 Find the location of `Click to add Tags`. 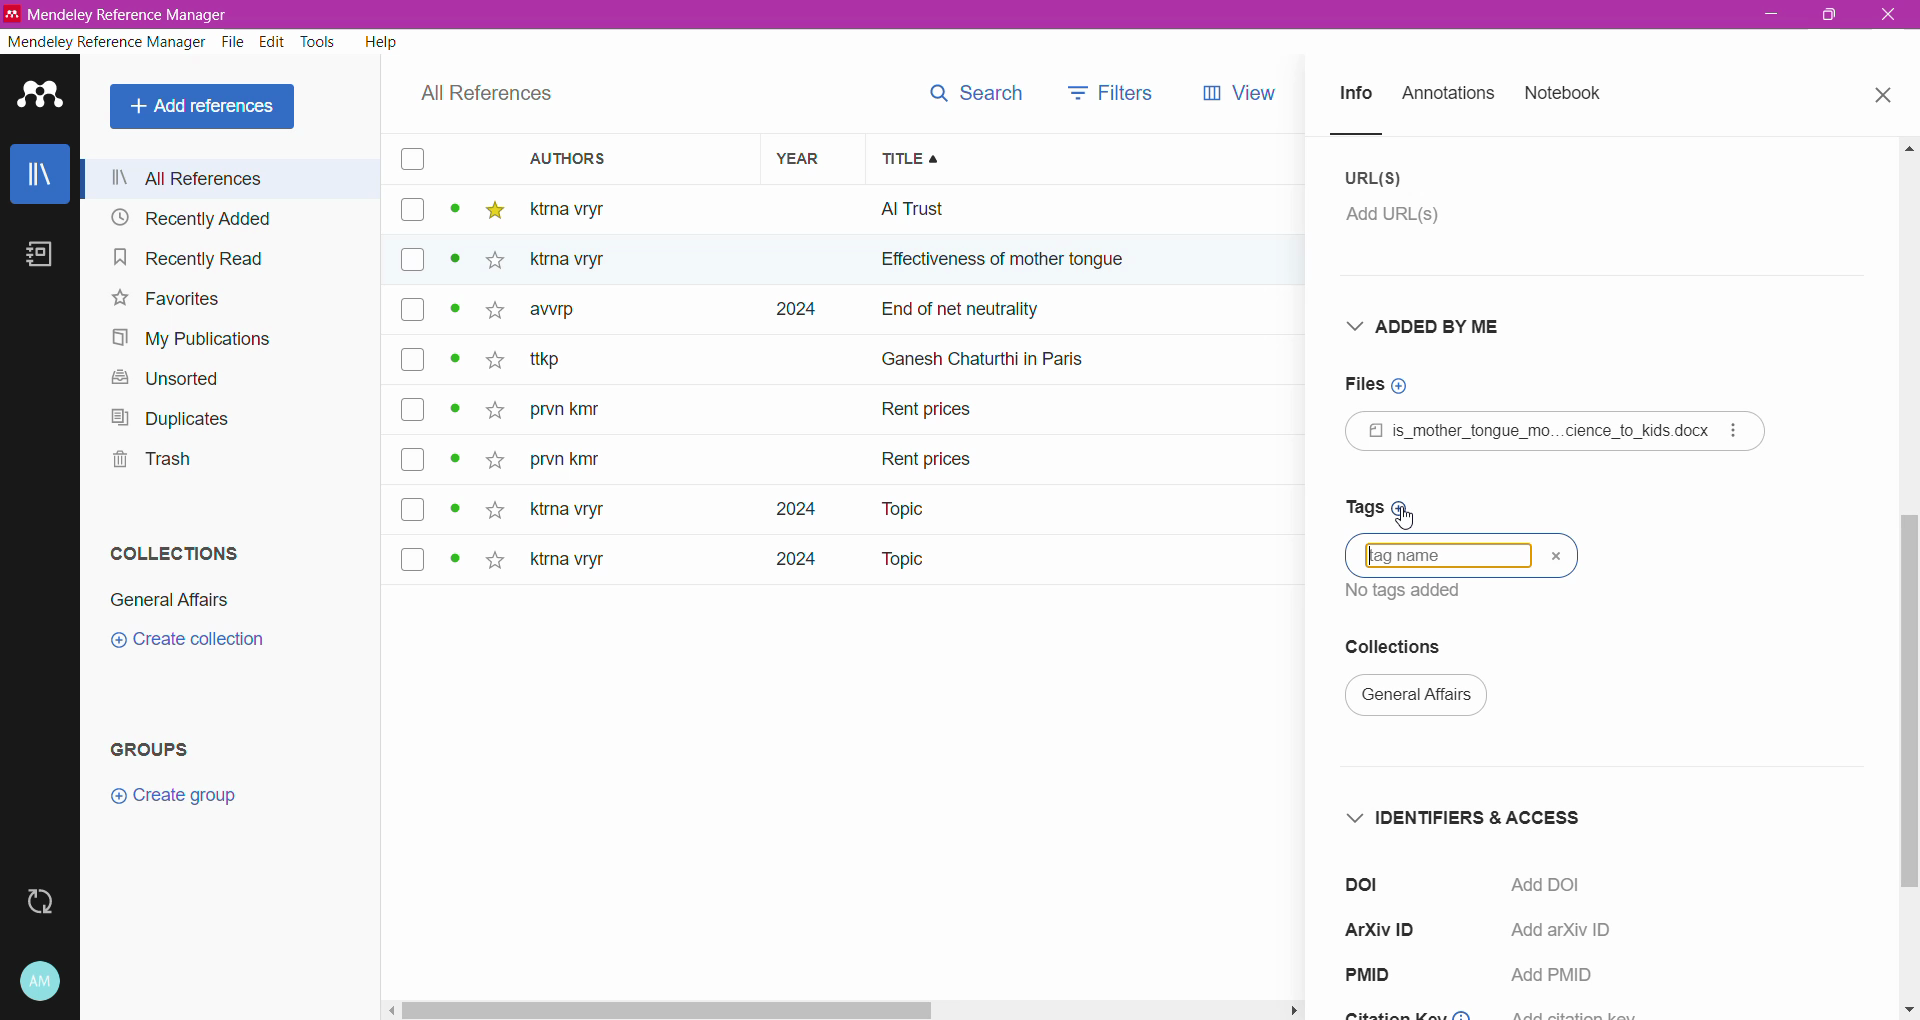

Click to add Tags is located at coordinates (1372, 507).